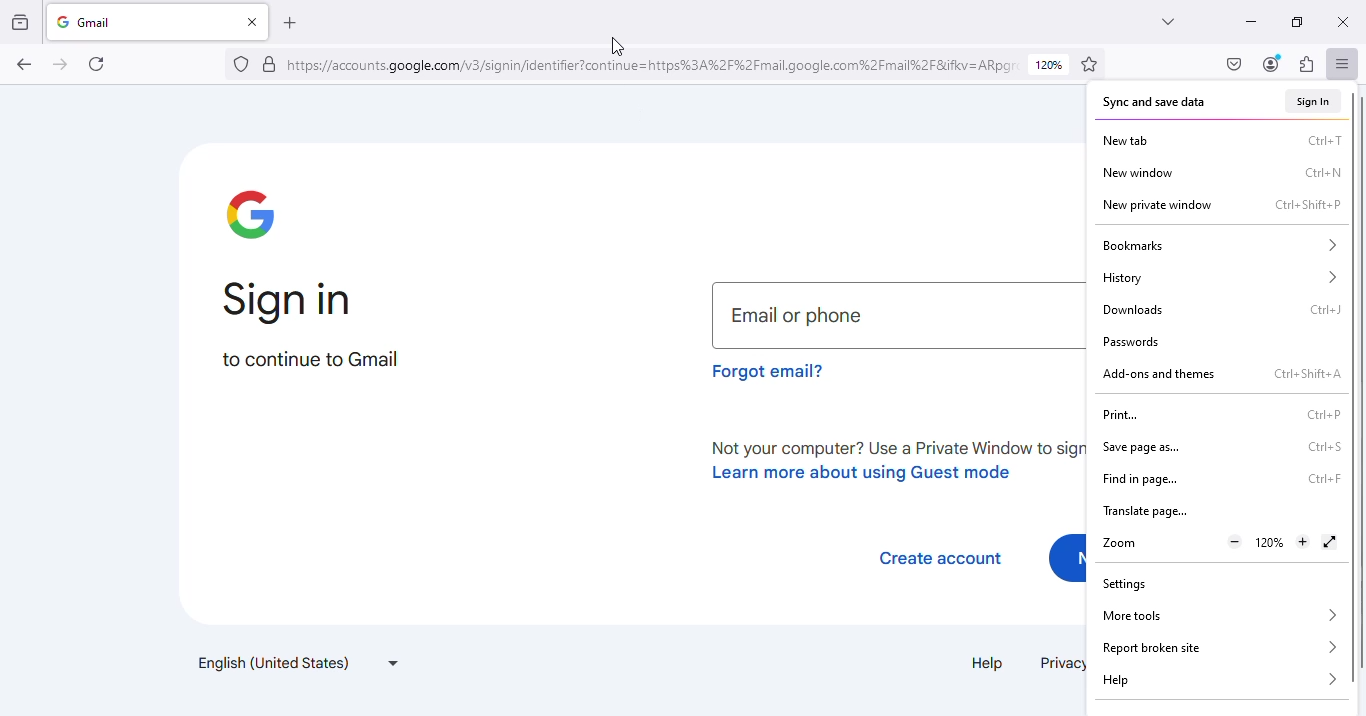  What do you see at coordinates (1329, 542) in the screenshot?
I see `display the window in full screen` at bounding box center [1329, 542].